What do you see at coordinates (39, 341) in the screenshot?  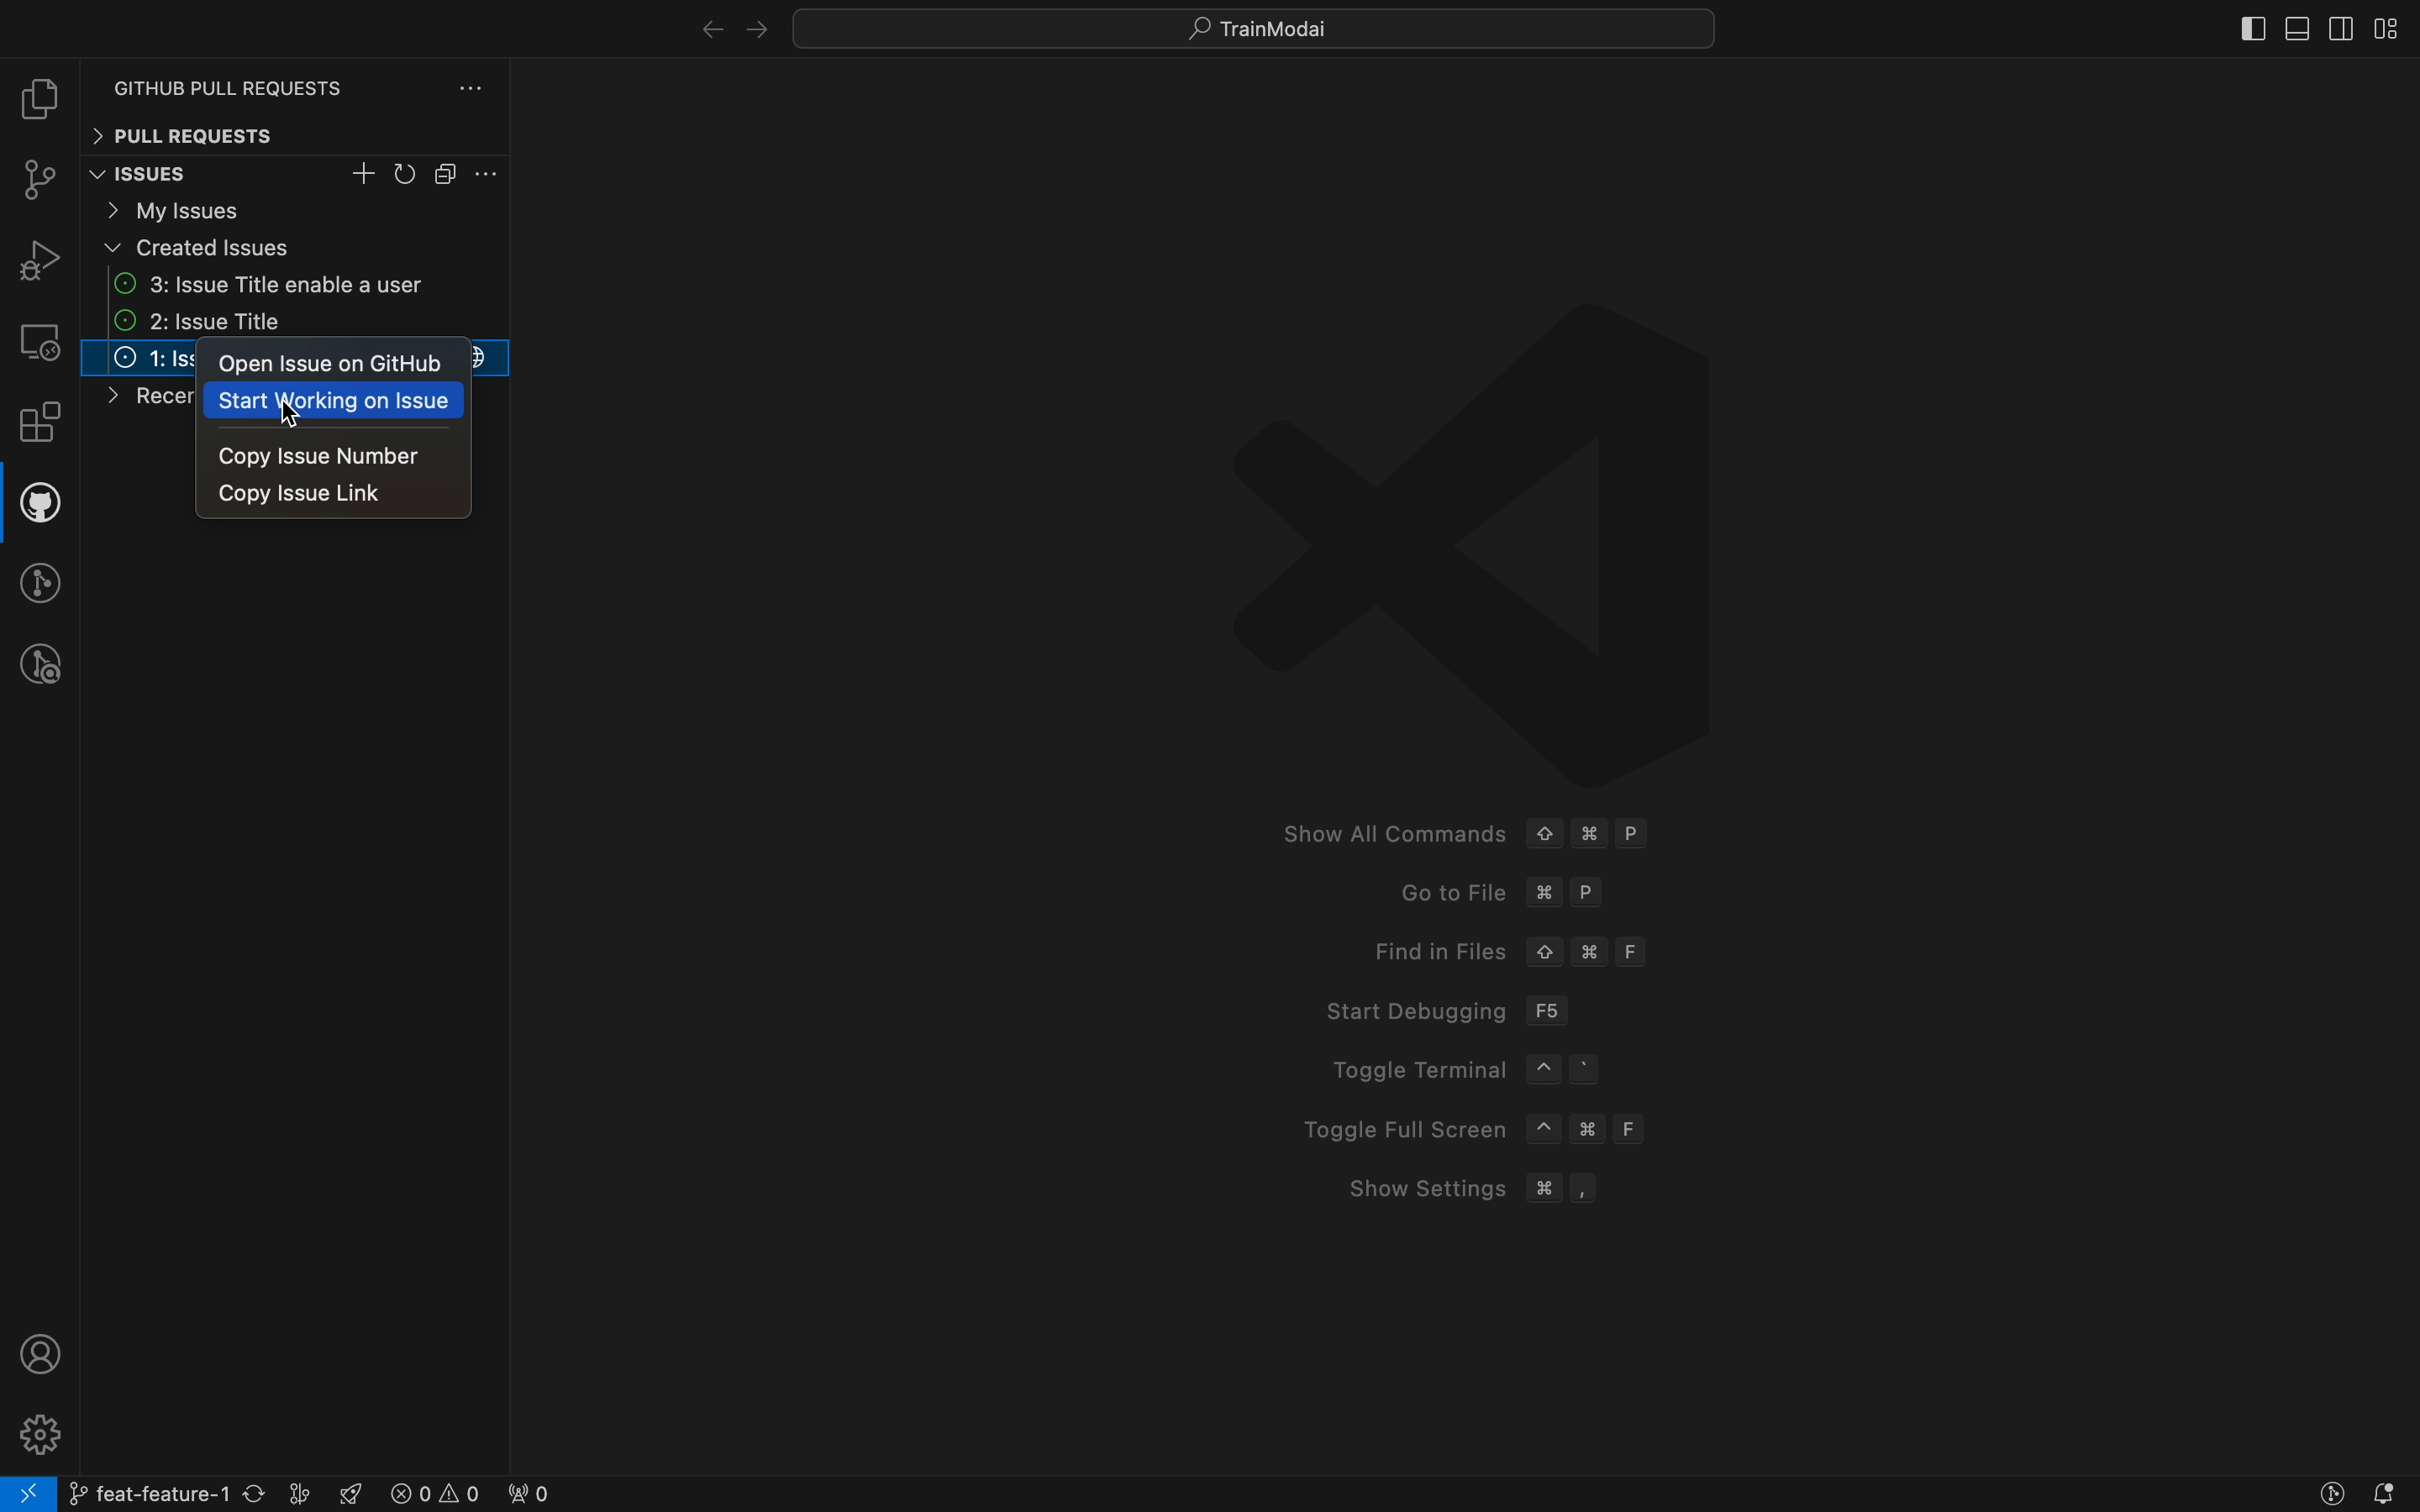 I see `remote explorer ` at bounding box center [39, 341].